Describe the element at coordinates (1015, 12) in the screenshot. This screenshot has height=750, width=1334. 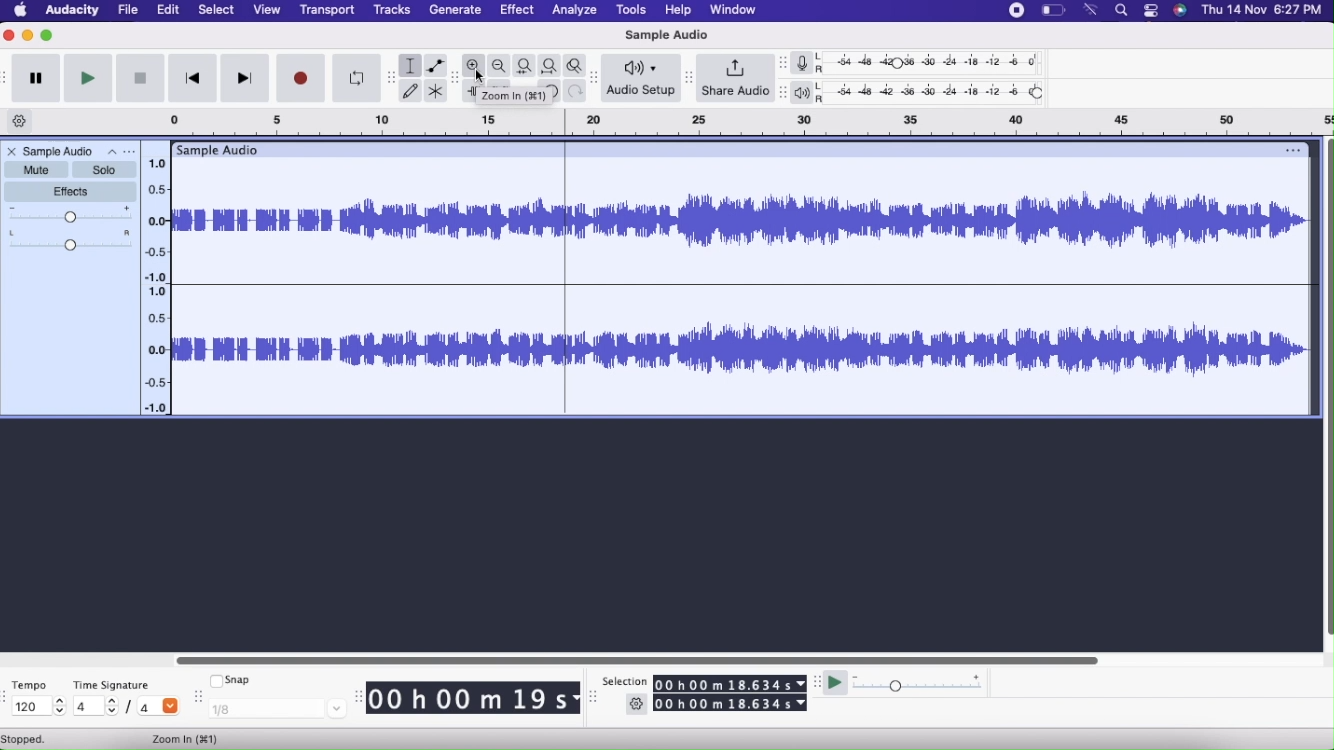
I see `Record` at that location.